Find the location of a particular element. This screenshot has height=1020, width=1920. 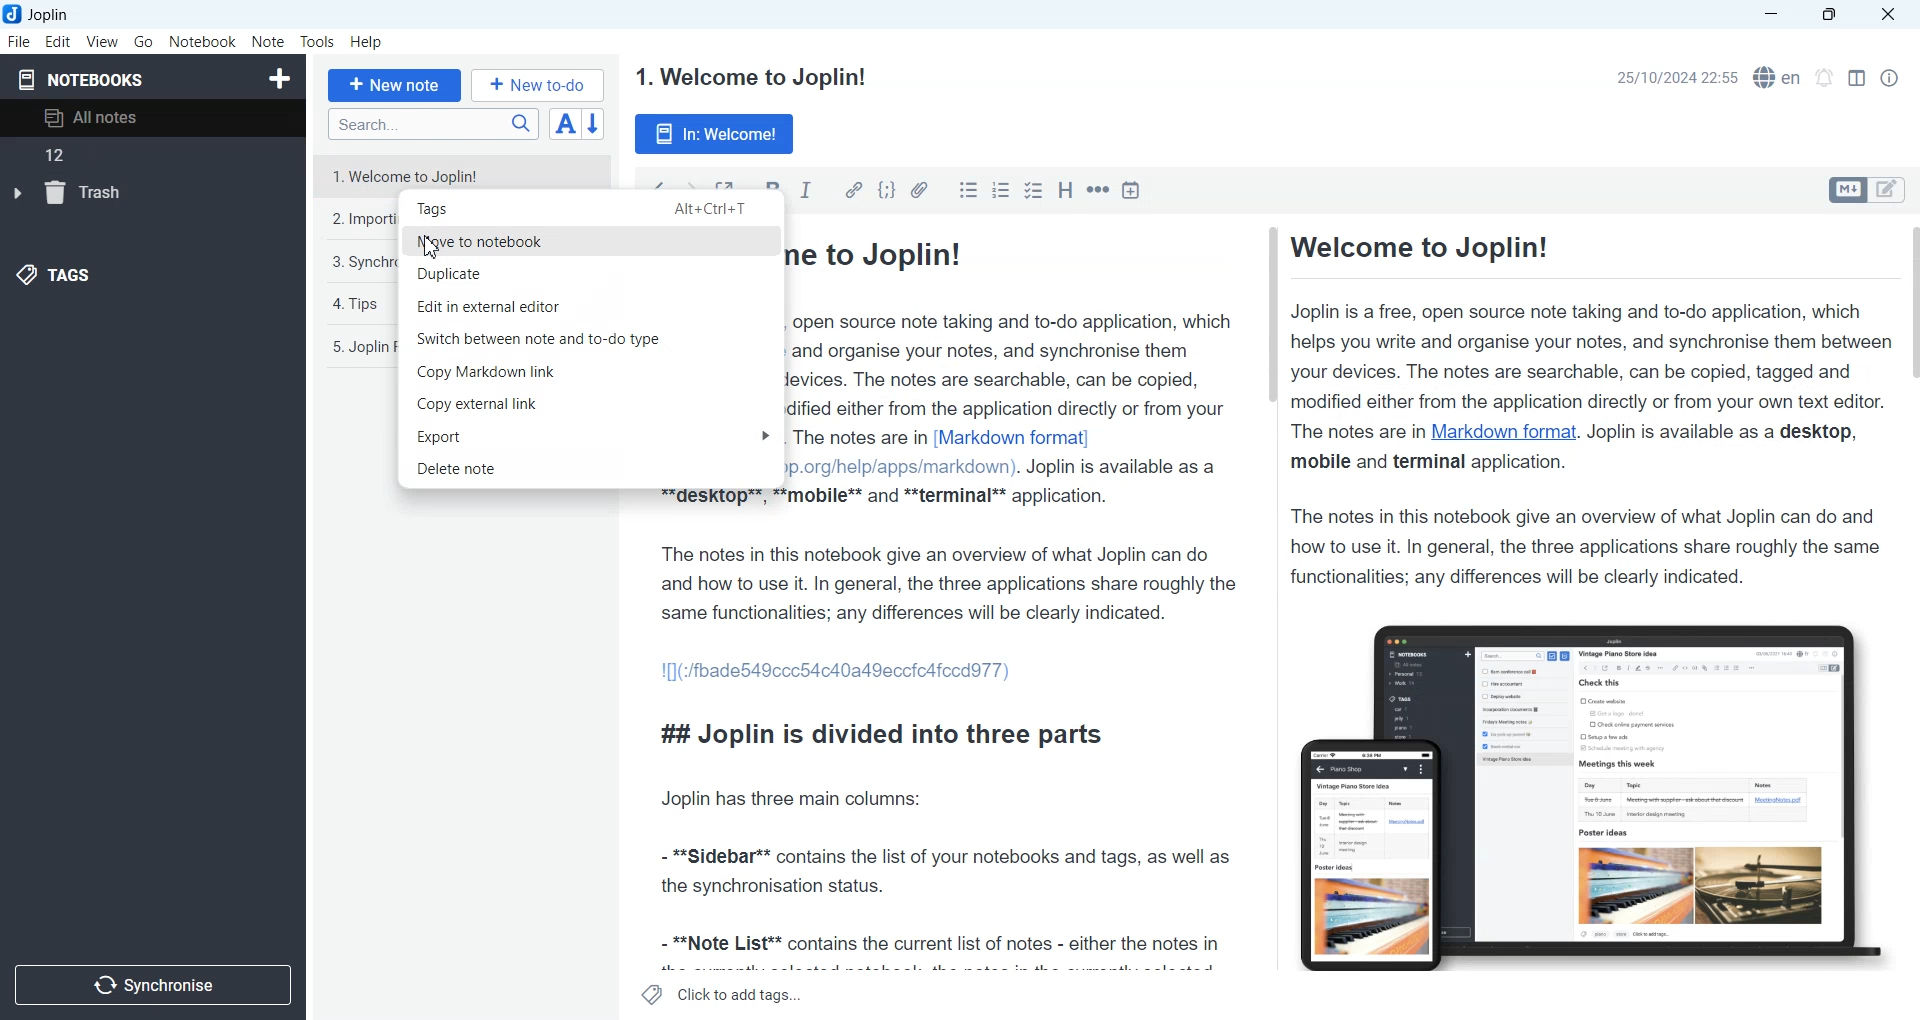

Duplicate is located at coordinates (590, 273).